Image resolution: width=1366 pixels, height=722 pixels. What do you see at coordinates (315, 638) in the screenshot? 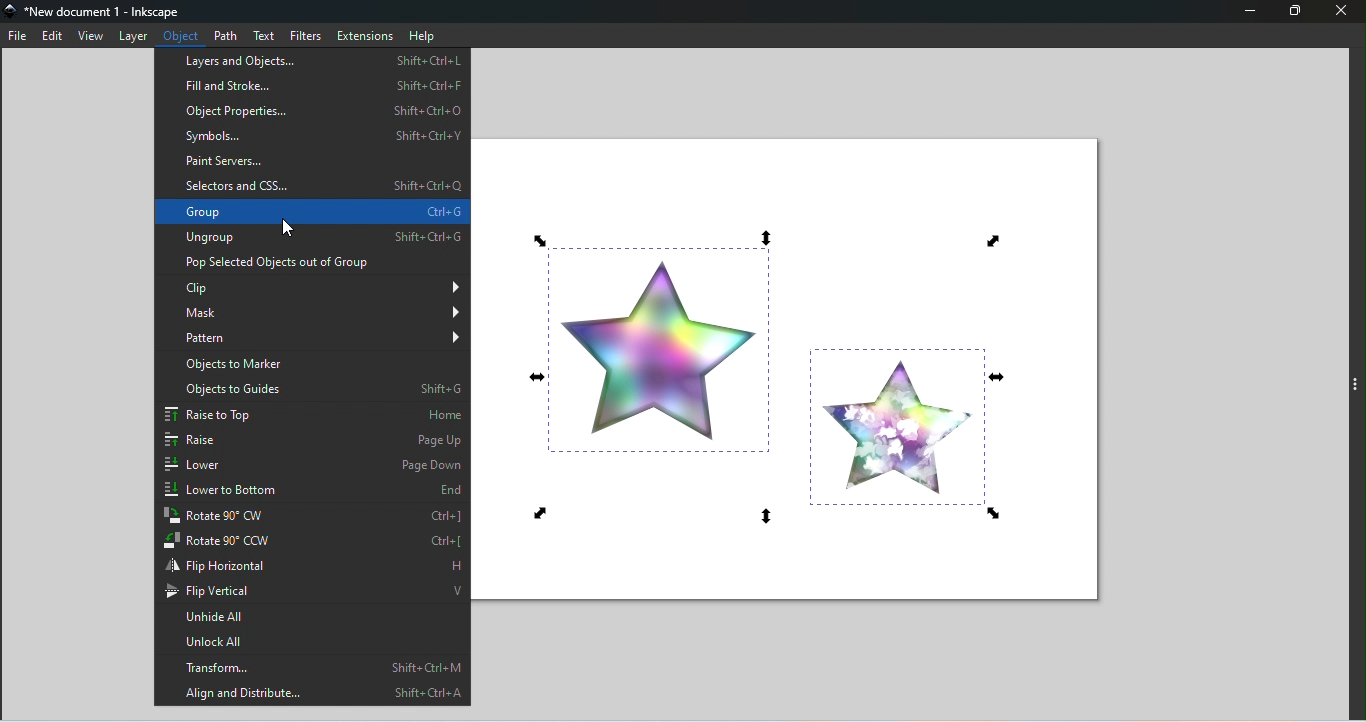
I see `Unlock all` at bounding box center [315, 638].